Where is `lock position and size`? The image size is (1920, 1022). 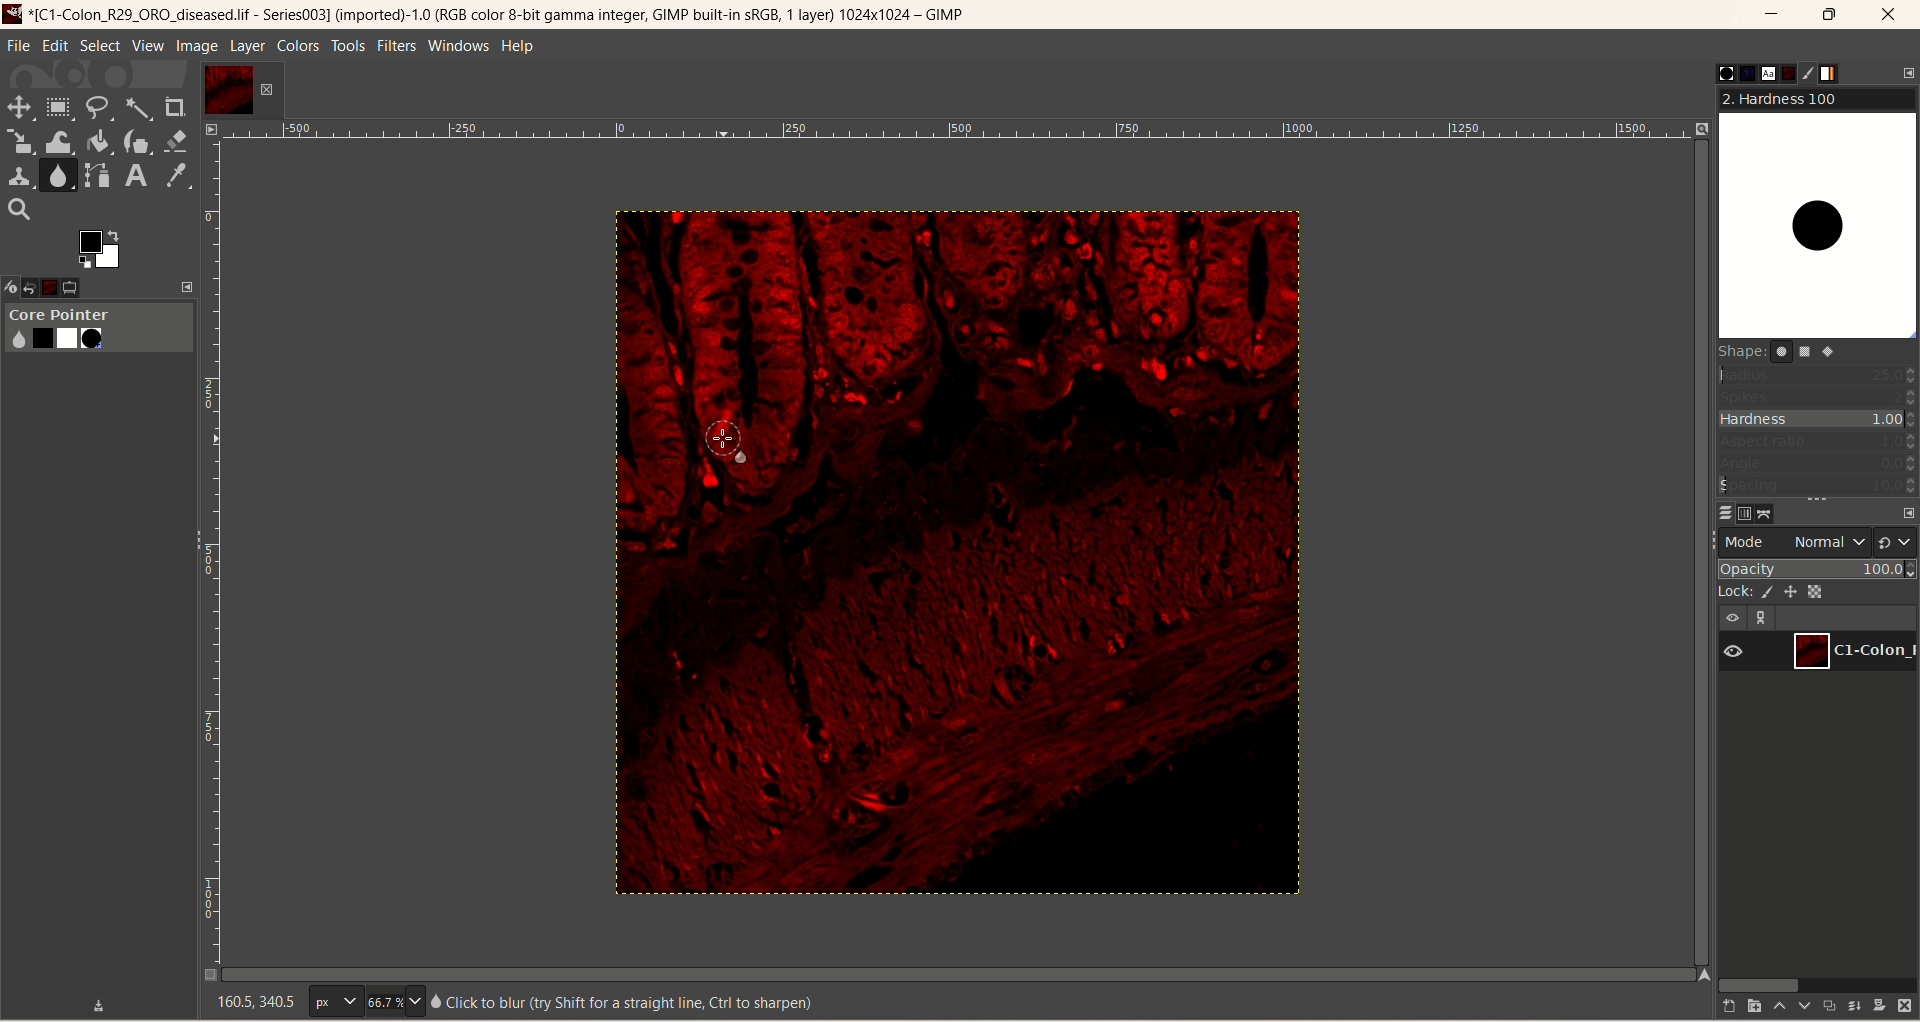
lock position and size is located at coordinates (1798, 590).